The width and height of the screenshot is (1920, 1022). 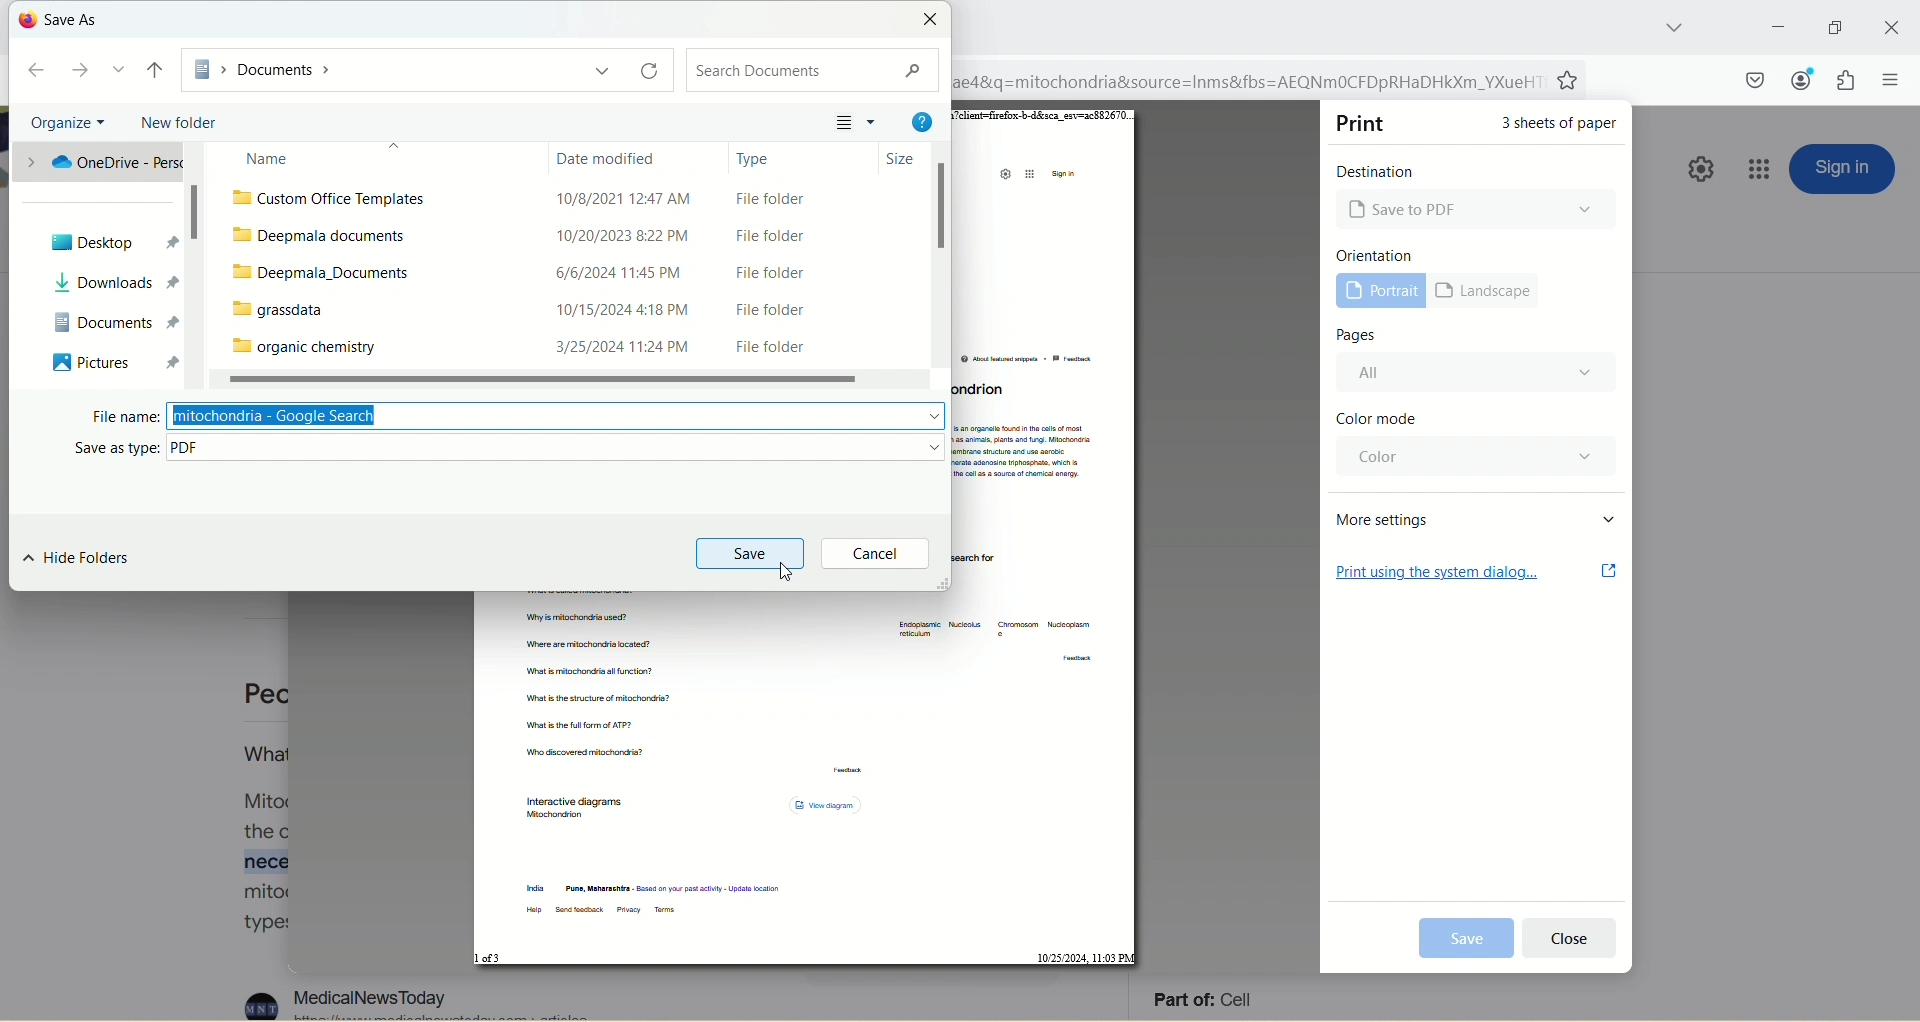 I want to click on color, so click(x=1472, y=456).